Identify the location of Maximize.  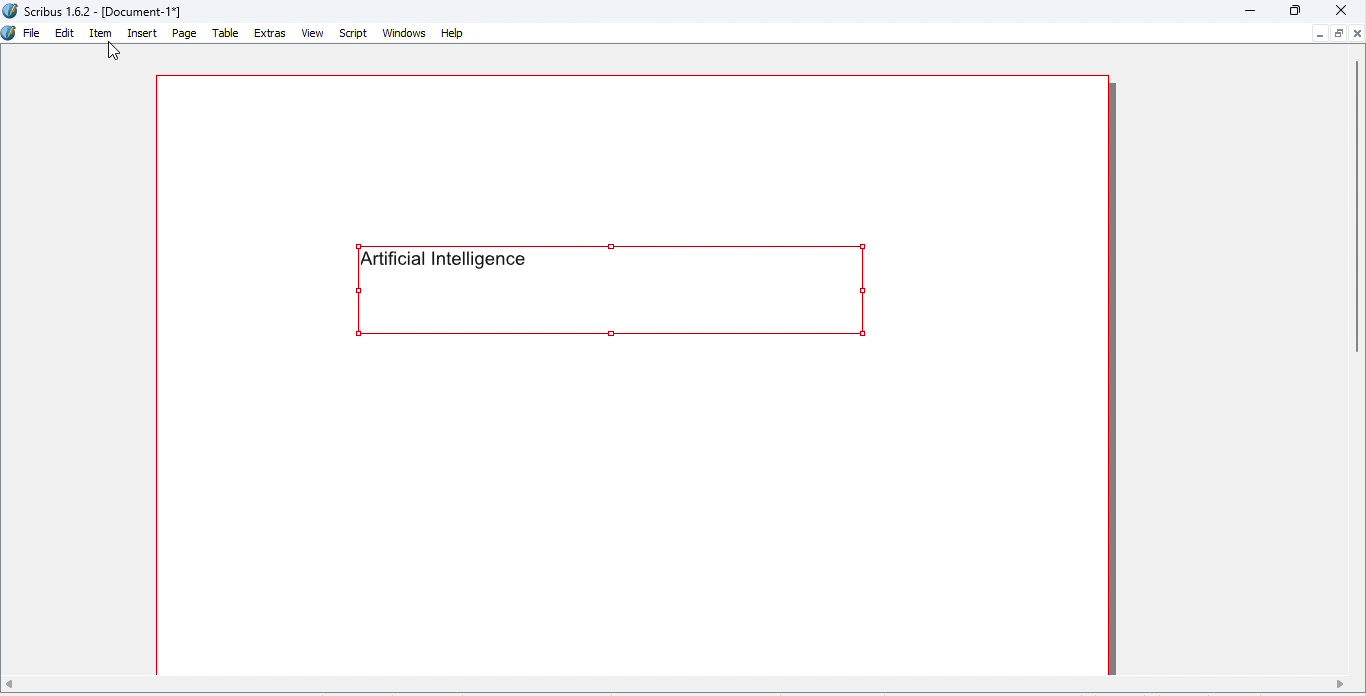
(1297, 11).